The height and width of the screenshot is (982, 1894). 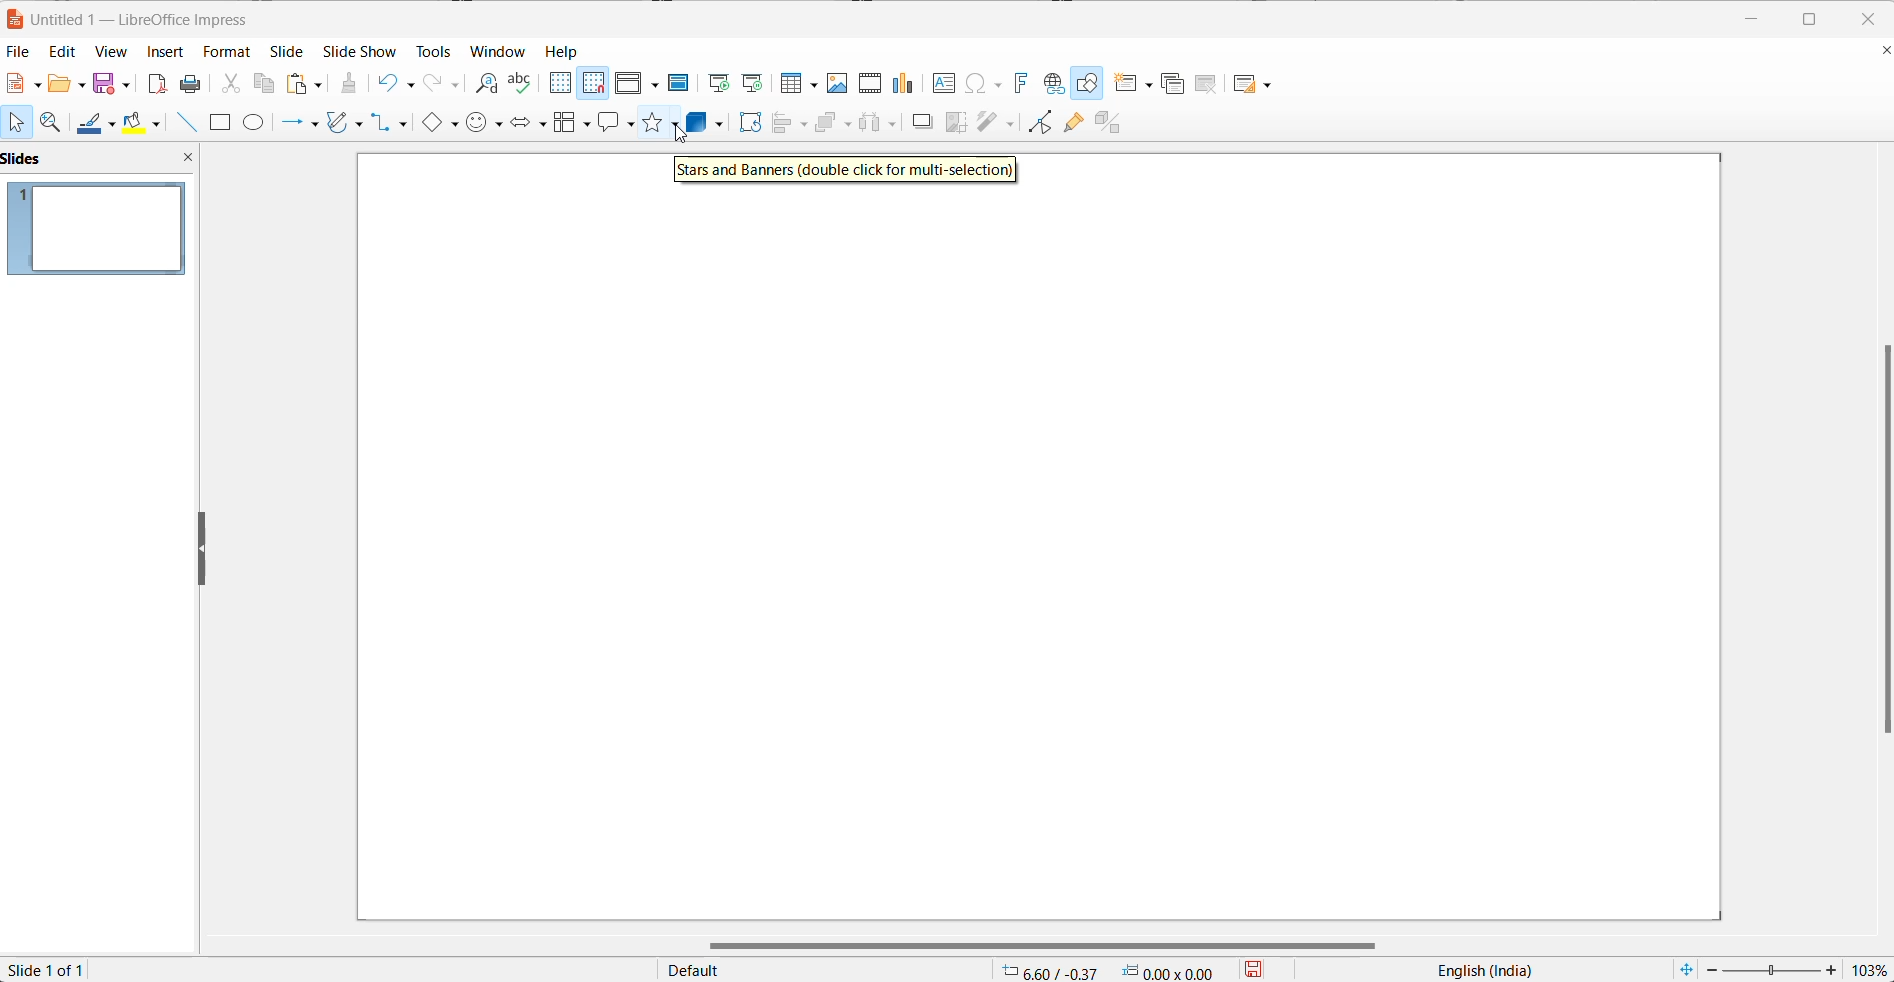 What do you see at coordinates (105, 53) in the screenshot?
I see `view ` at bounding box center [105, 53].